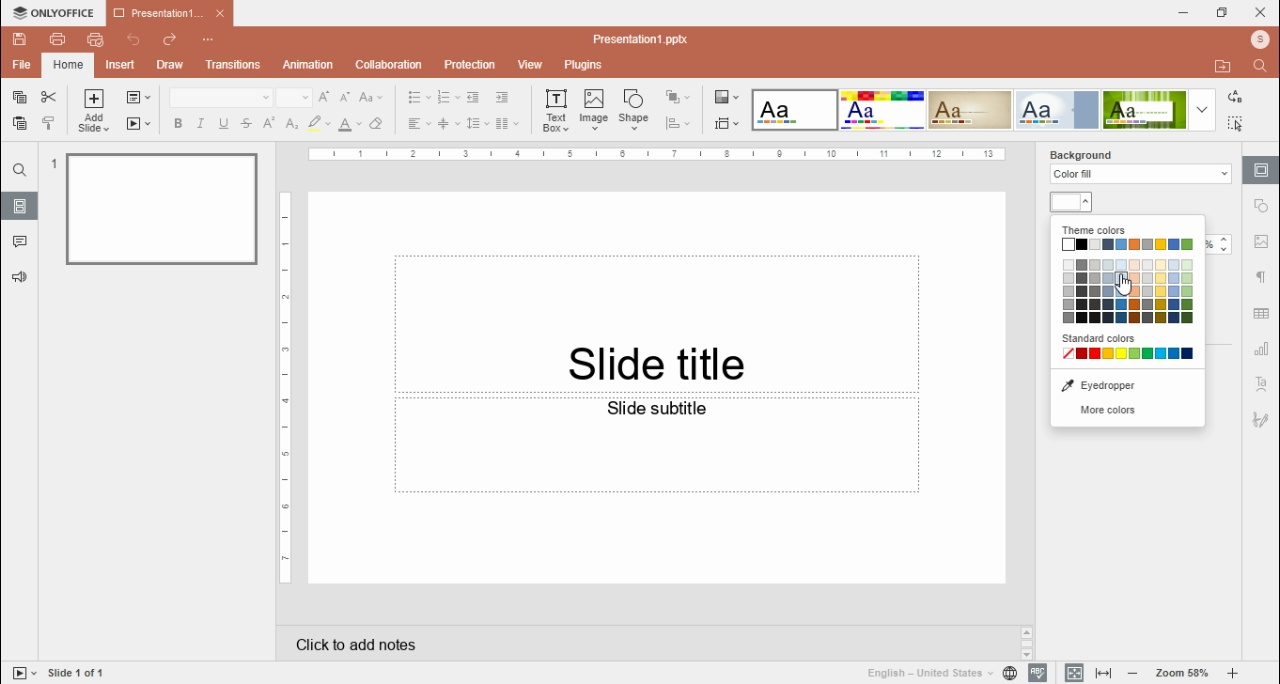  Describe the element at coordinates (468, 65) in the screenshot. I see `protection` at that location.